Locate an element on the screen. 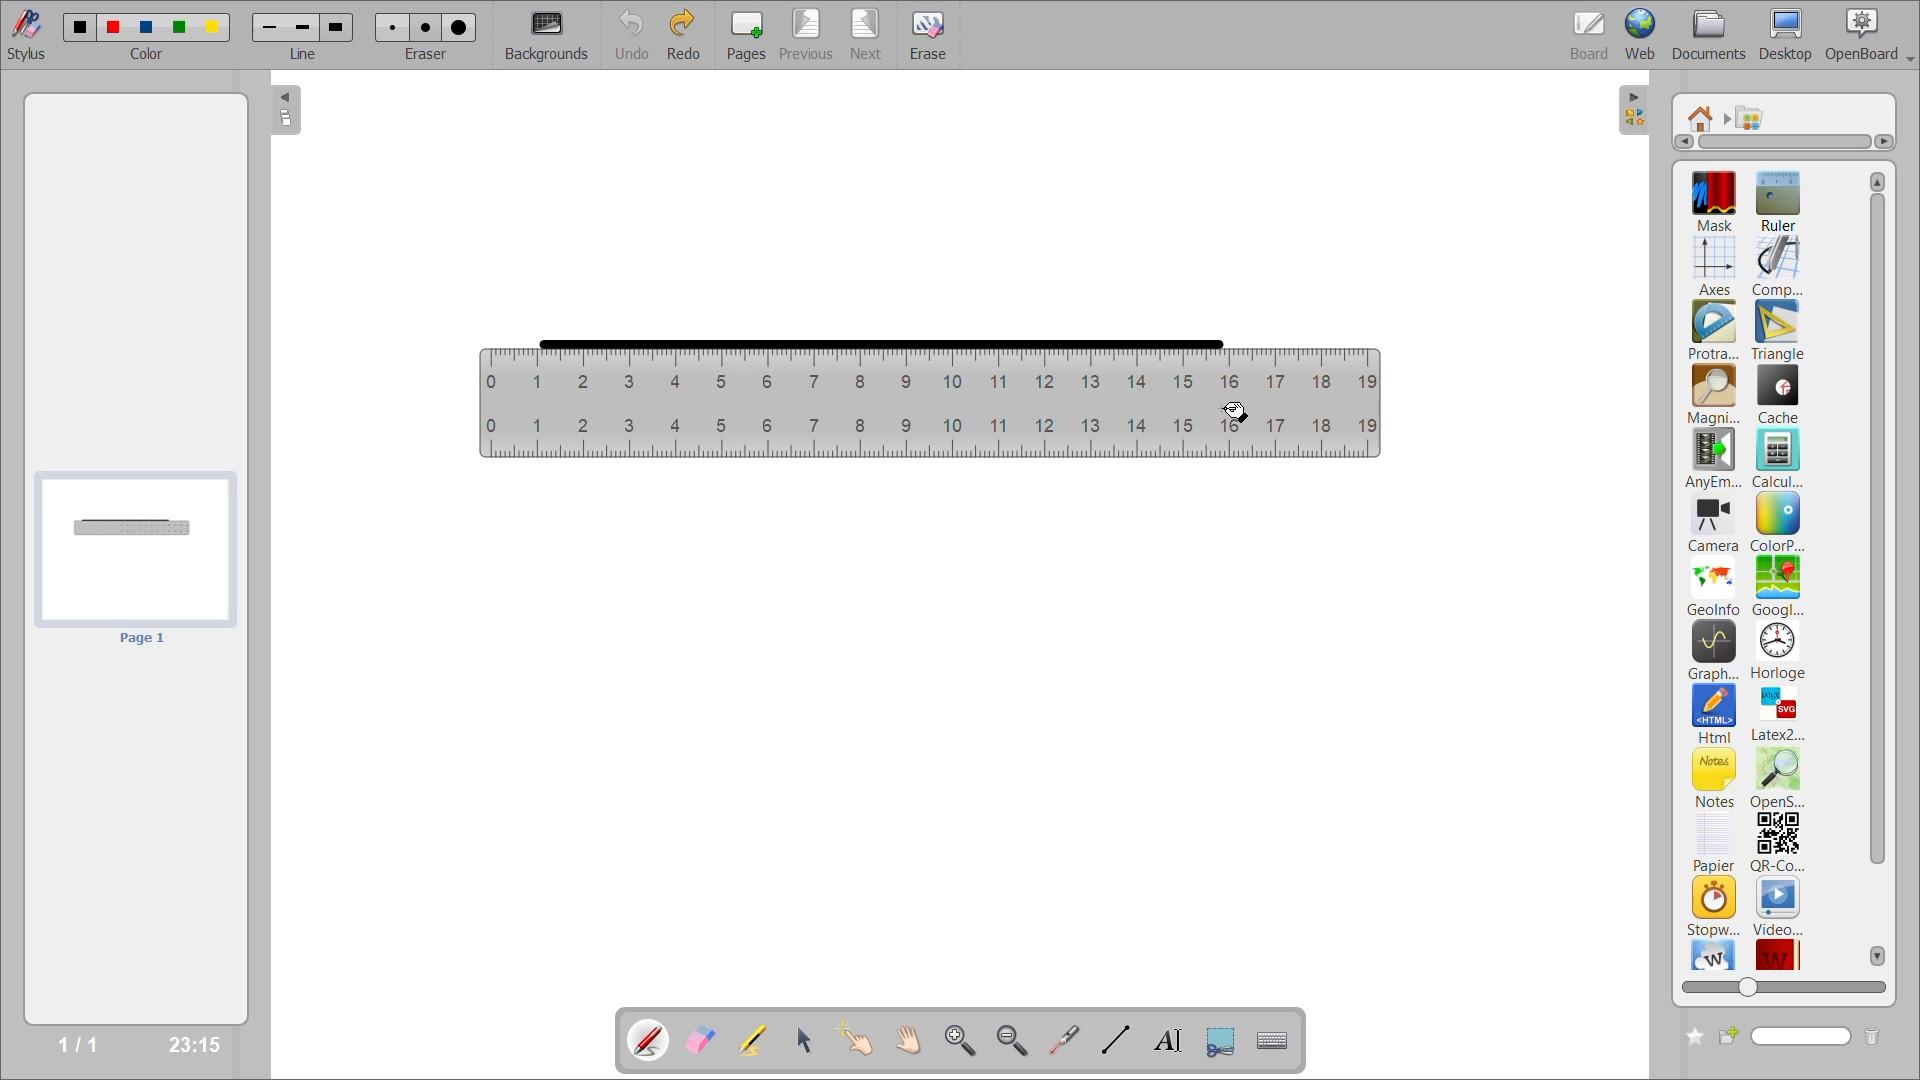 Image resolution: width=1920 pixels, height=1080 pixels. horizontal scroll bar is located at coordinates (1785, 142).